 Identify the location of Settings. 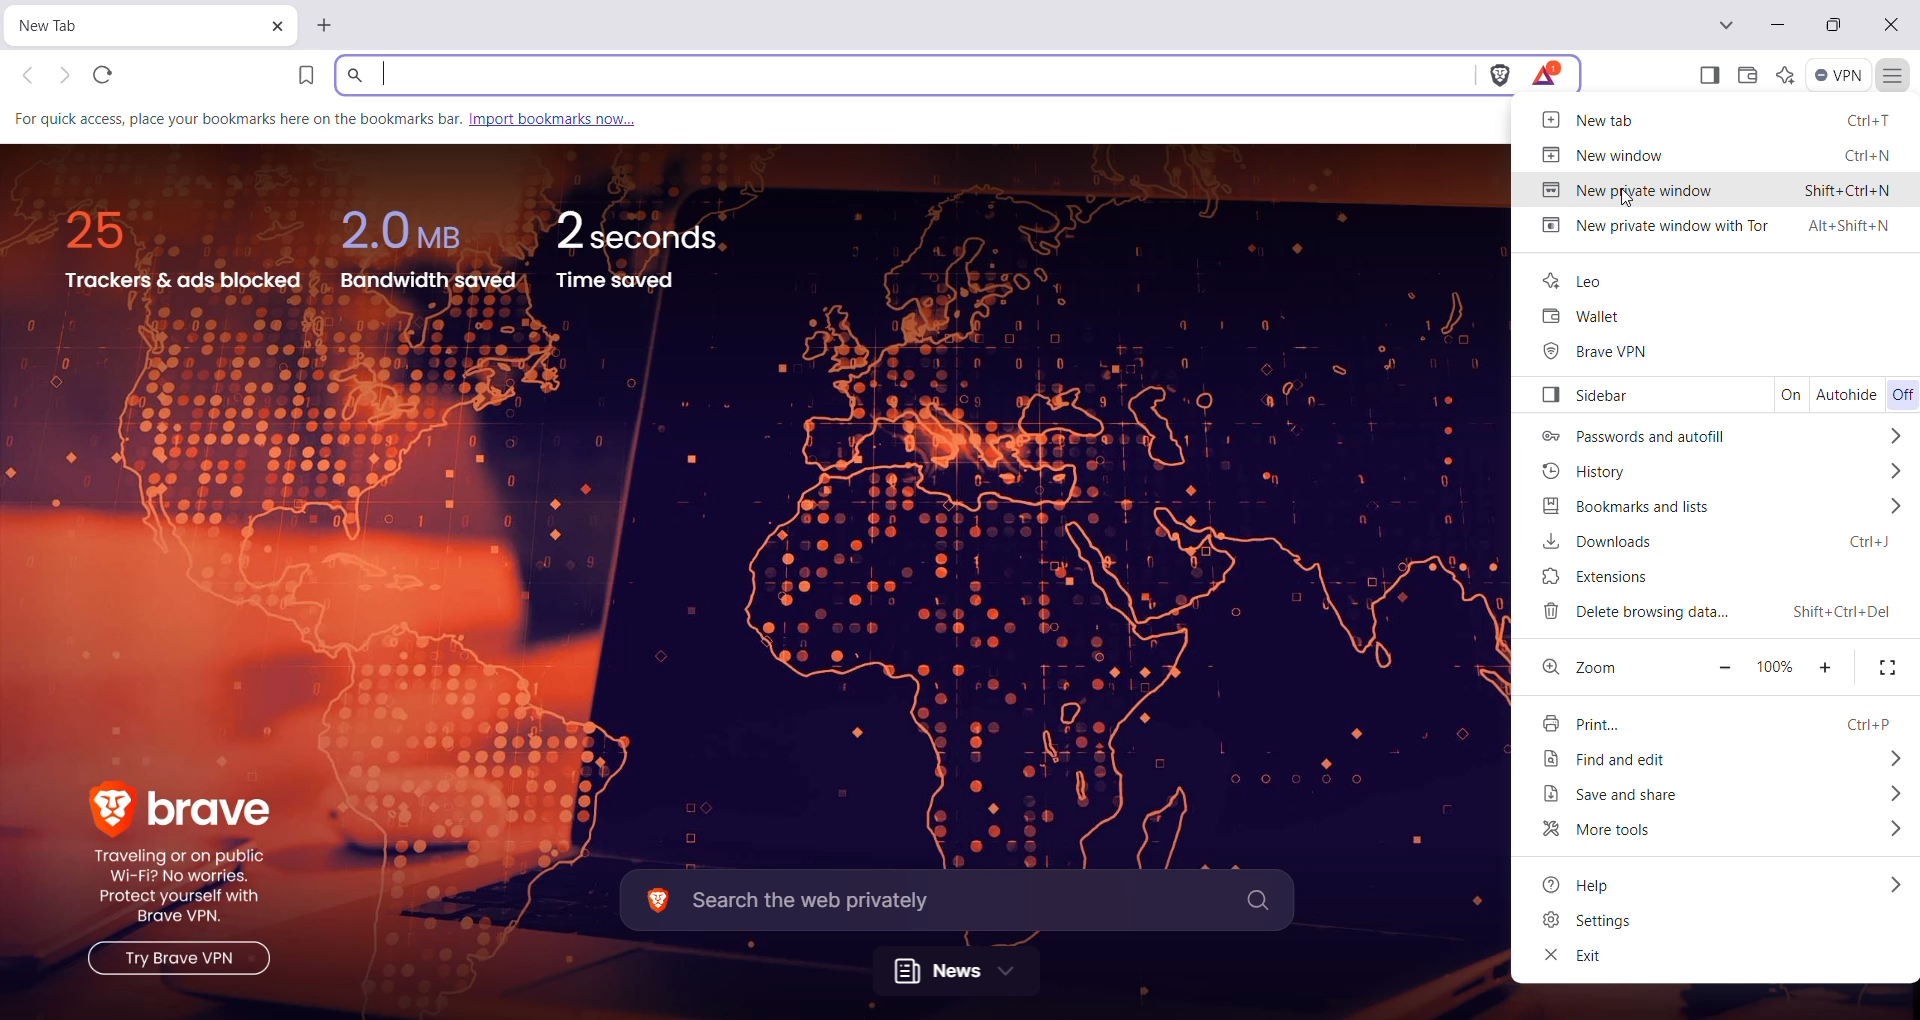
(1589, 922).